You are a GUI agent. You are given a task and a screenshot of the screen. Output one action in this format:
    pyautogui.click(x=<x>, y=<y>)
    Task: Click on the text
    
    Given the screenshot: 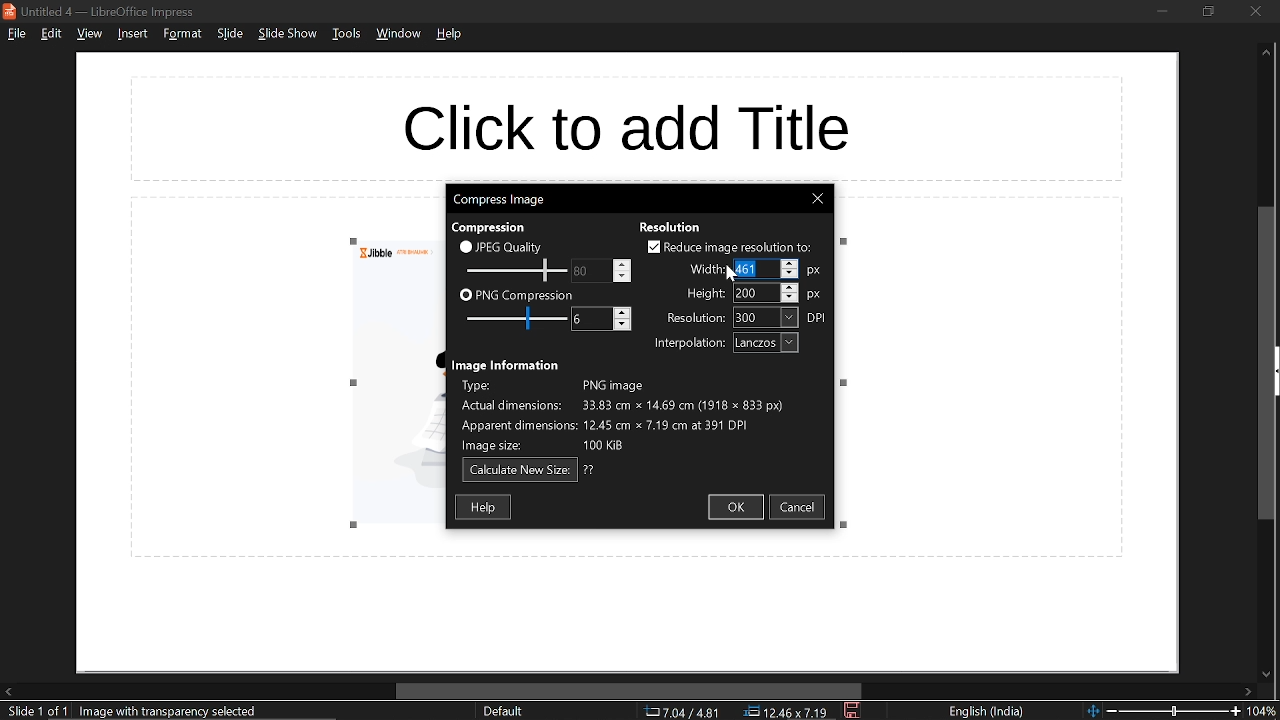 What is the action you would take?
    pyautogui.click(x=707, y=269)
    